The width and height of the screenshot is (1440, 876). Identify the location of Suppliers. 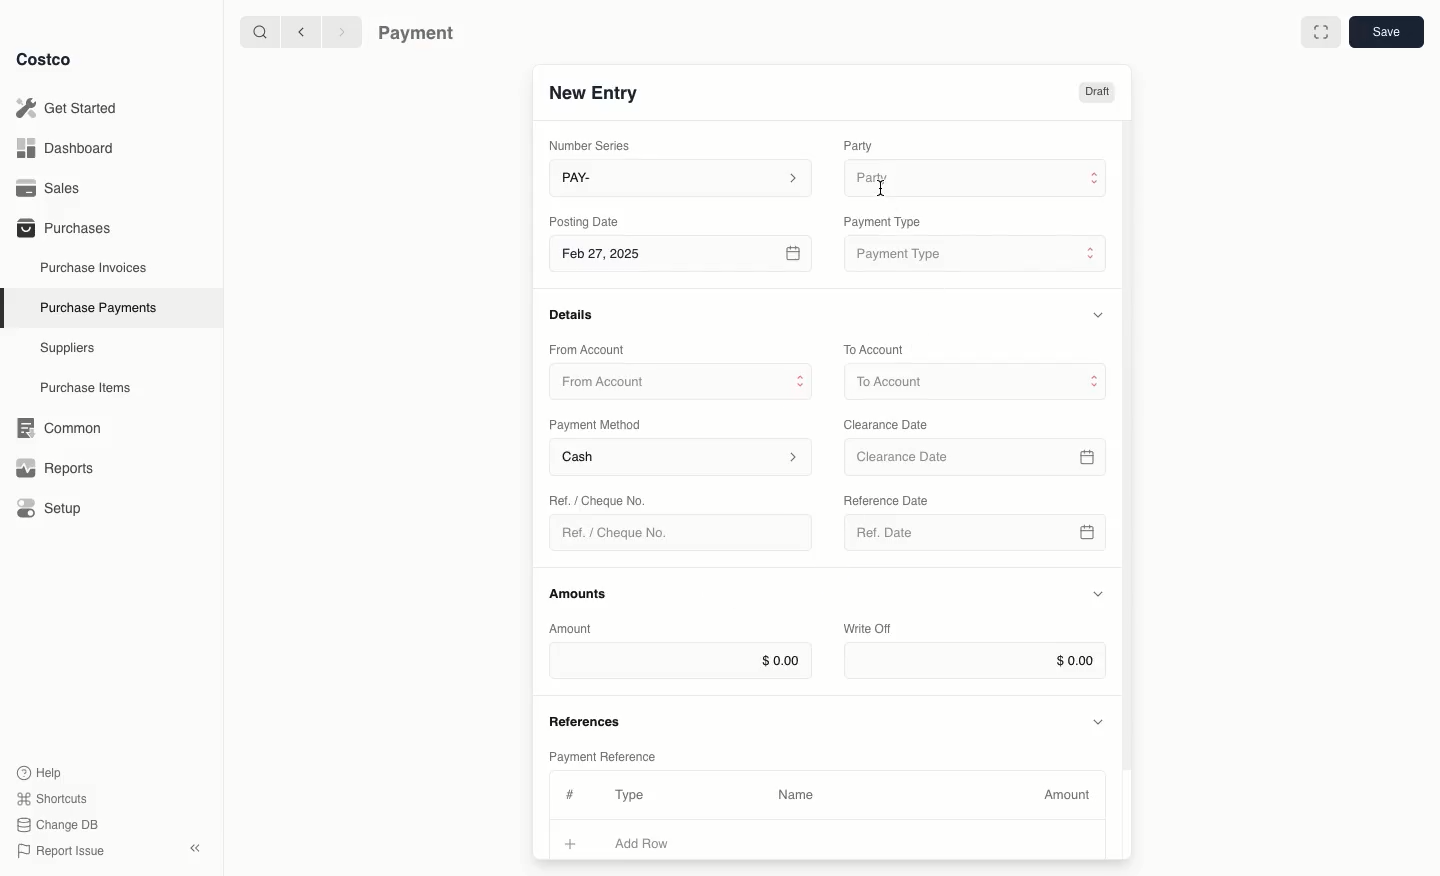
(68, 347).